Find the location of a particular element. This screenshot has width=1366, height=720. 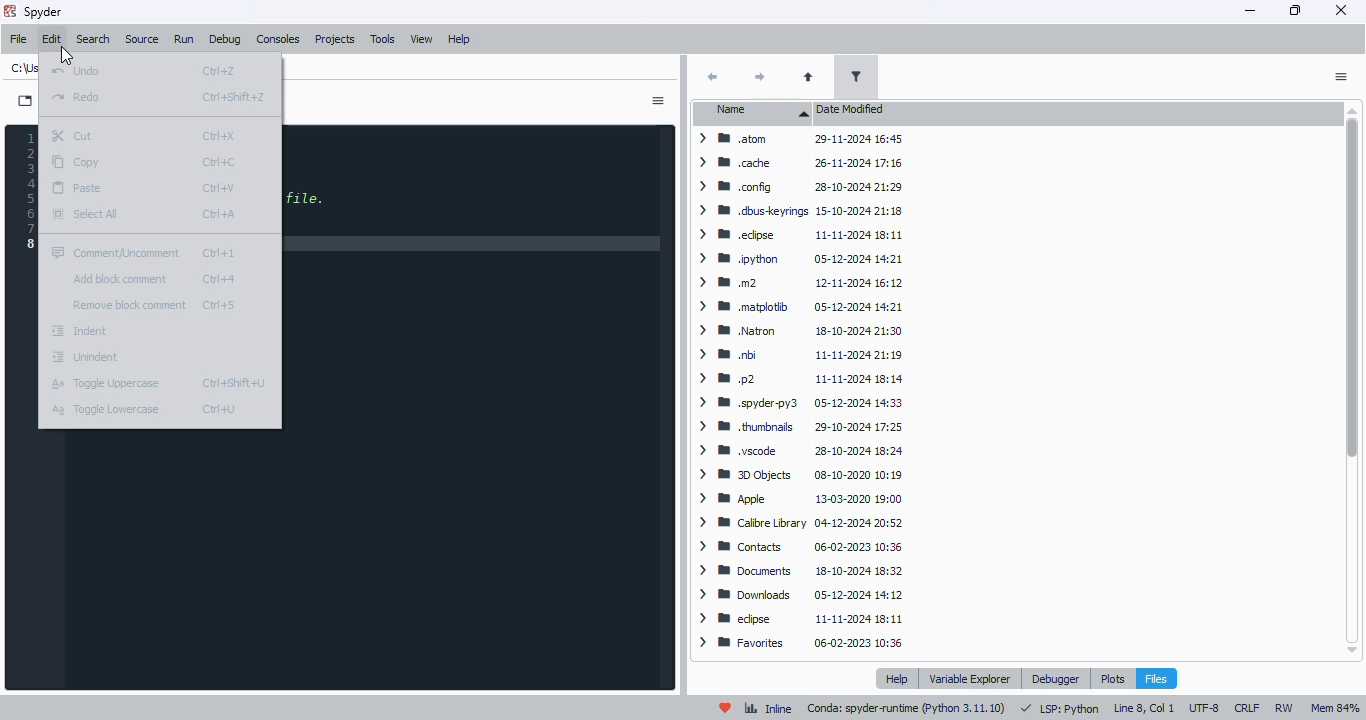

view is located at coordinates (423, 39).